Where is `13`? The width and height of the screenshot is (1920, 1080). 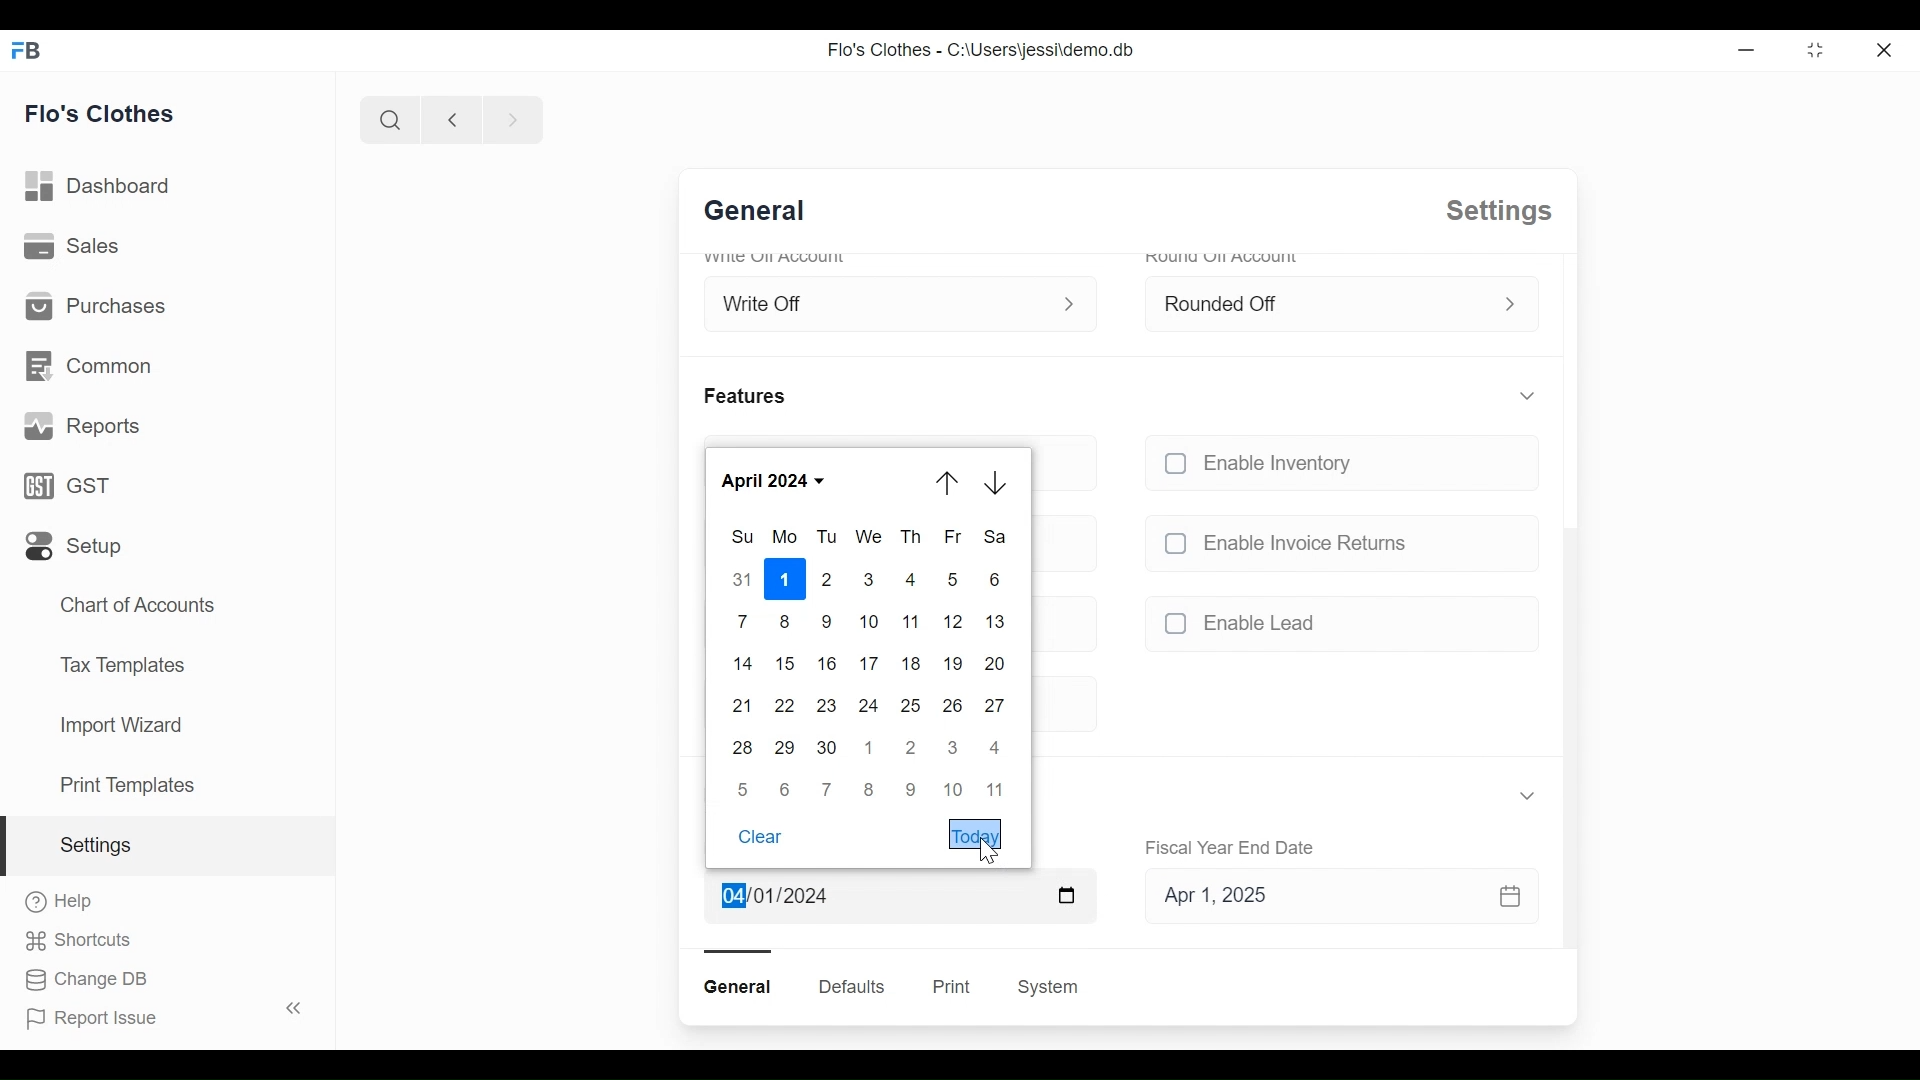 13 is located at coordinates (997, 621).